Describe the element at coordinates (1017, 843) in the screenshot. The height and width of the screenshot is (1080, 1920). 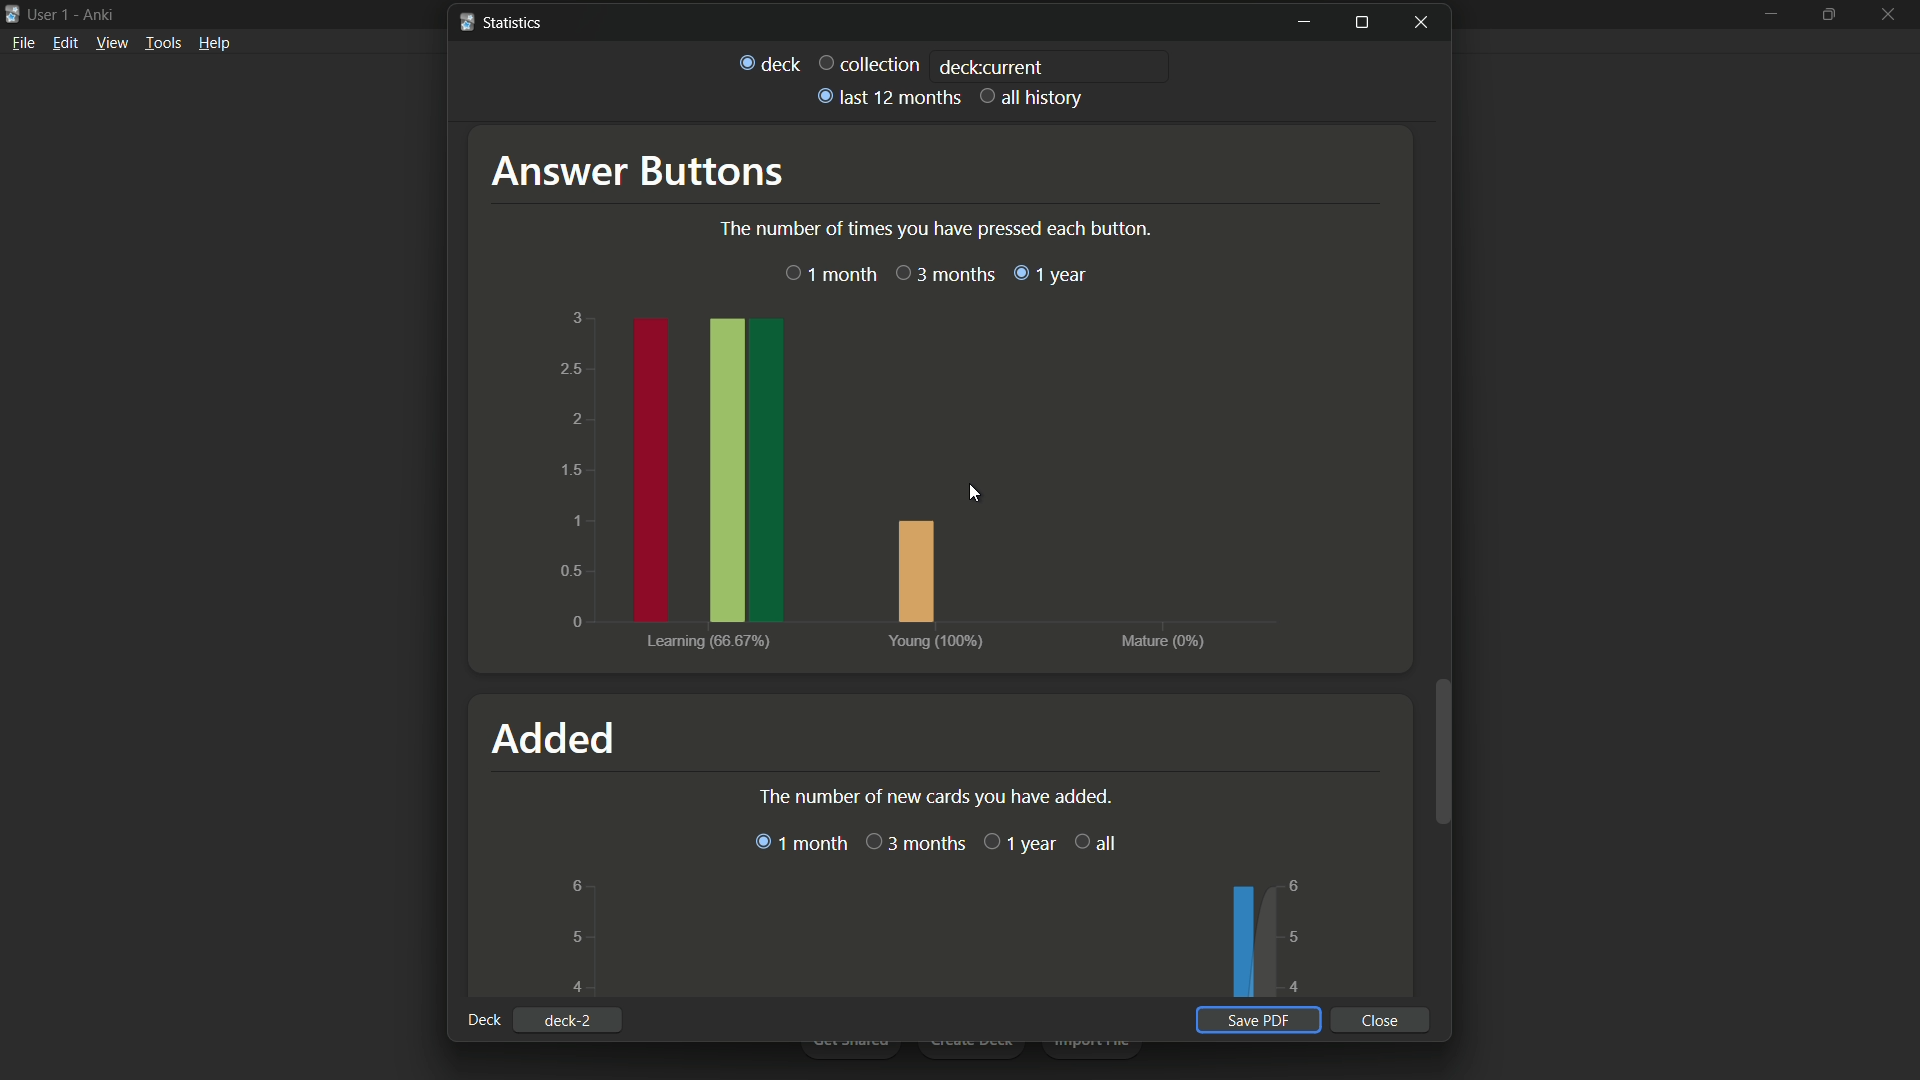
I see `1 year` at that location.